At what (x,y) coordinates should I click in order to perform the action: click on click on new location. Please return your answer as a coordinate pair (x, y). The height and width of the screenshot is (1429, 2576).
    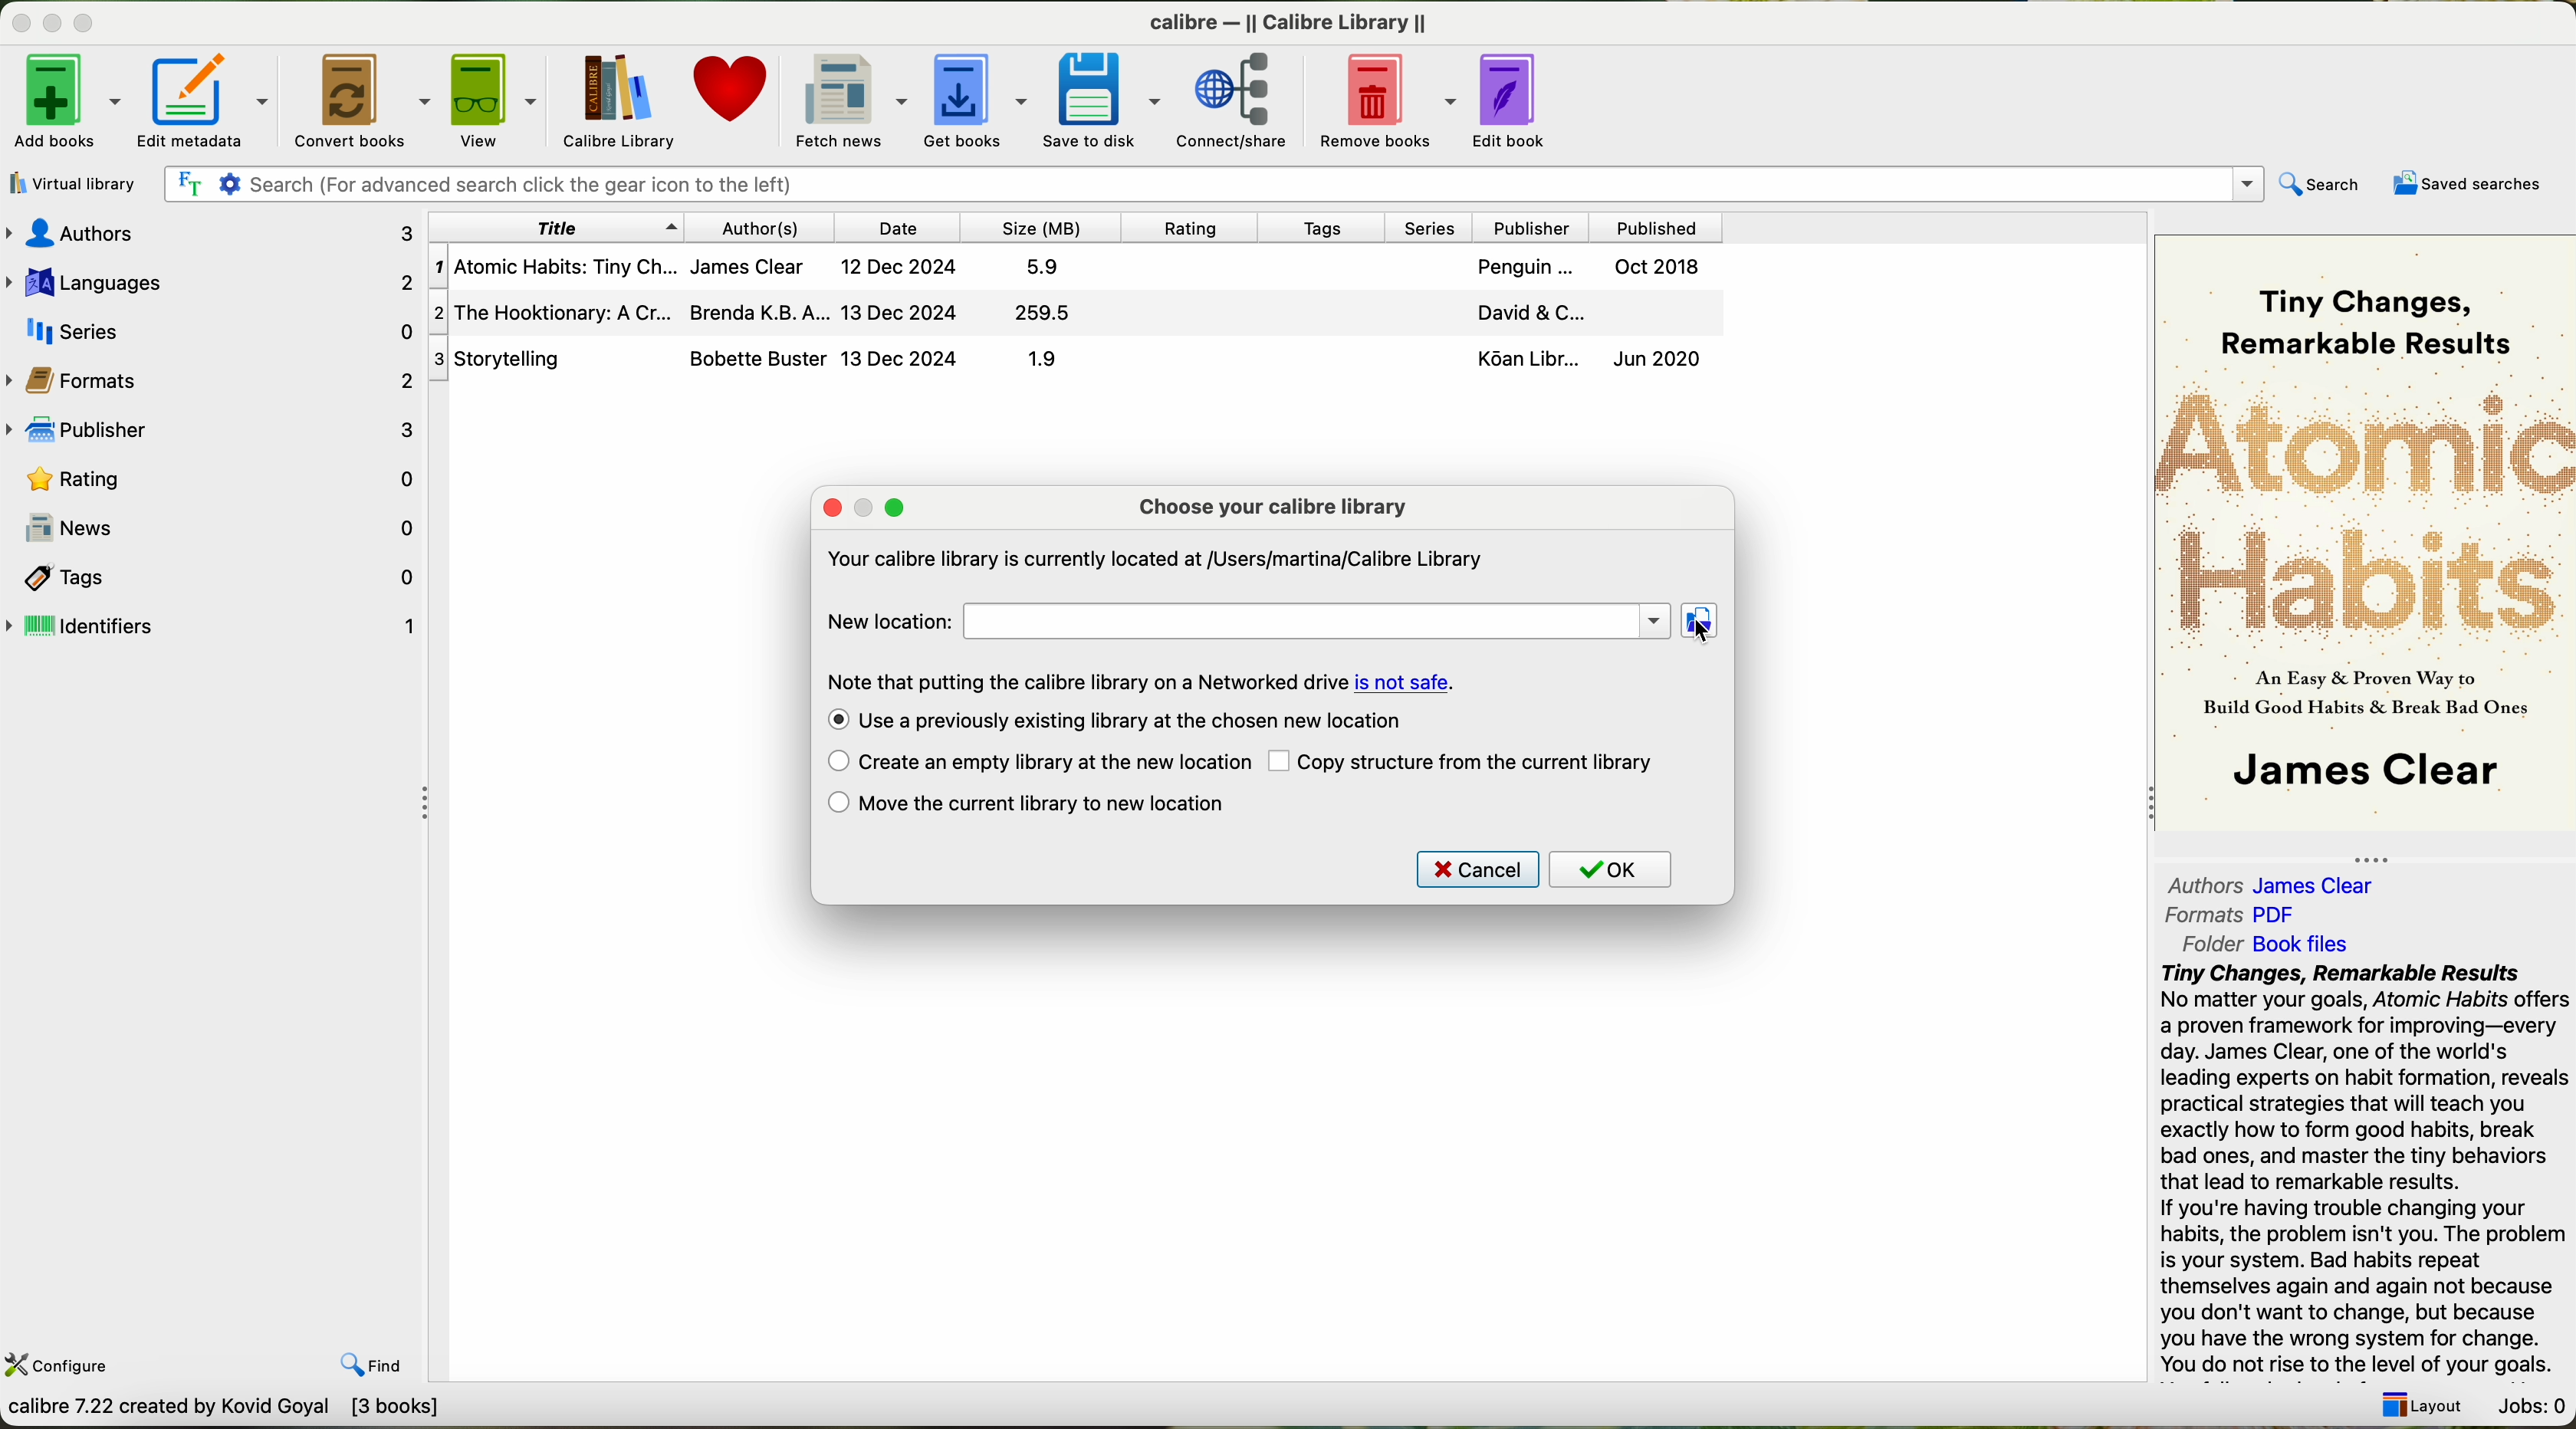
    Looking at the image, I should click on (1703, 623).